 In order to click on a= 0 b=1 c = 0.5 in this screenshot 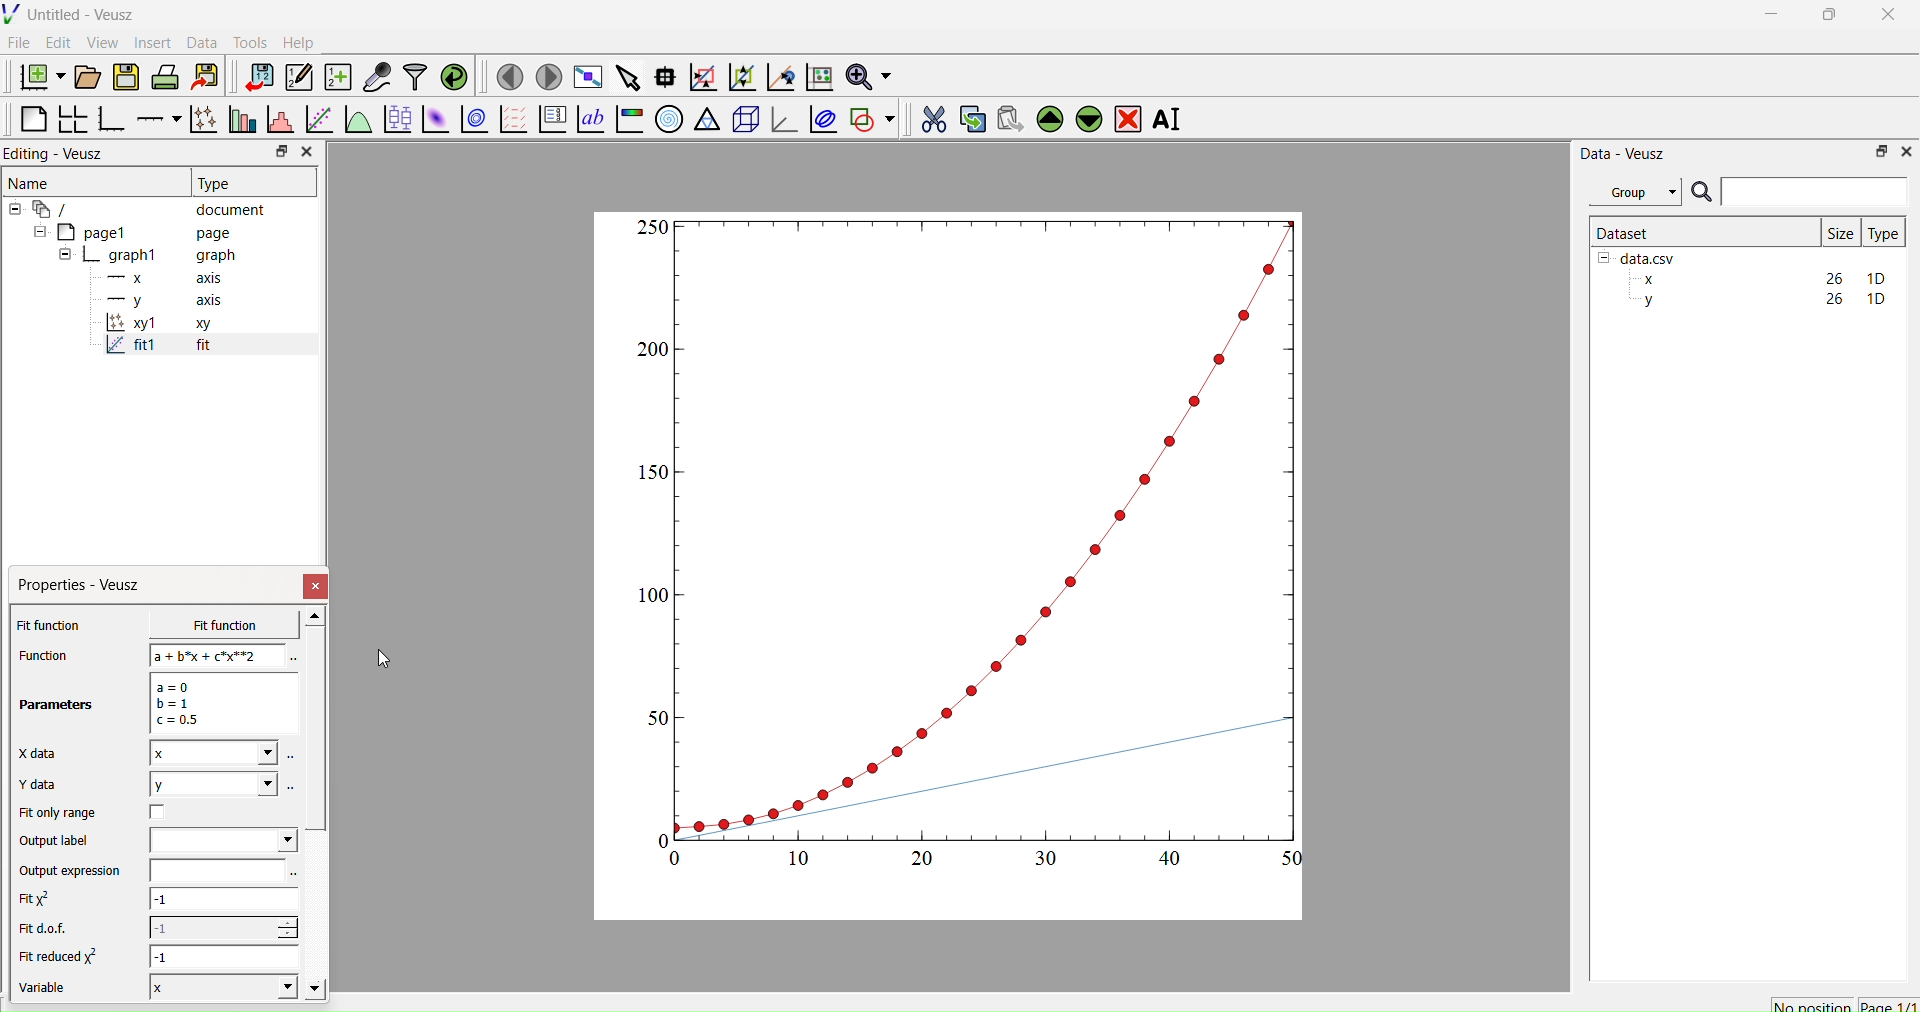, I will do `click(220, 703)`.